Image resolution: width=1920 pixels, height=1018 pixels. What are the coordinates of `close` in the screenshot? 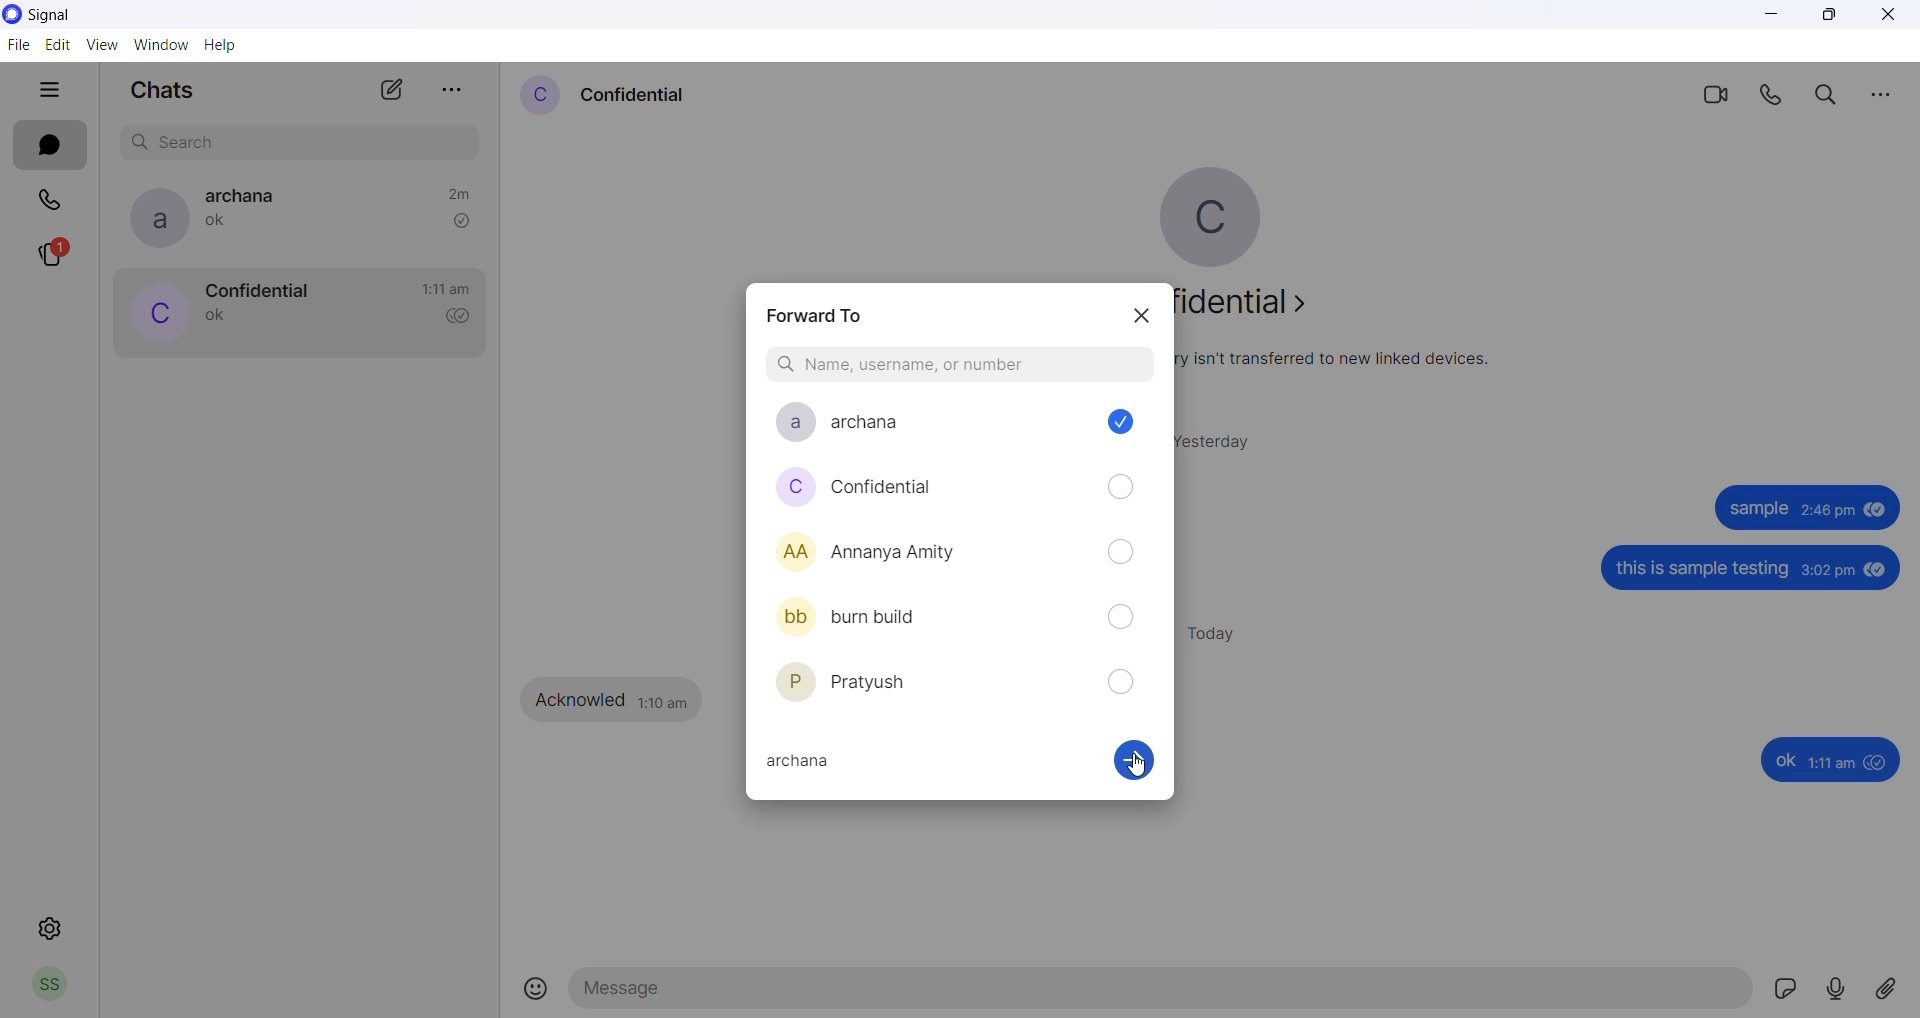 It's located at (1888, 17).